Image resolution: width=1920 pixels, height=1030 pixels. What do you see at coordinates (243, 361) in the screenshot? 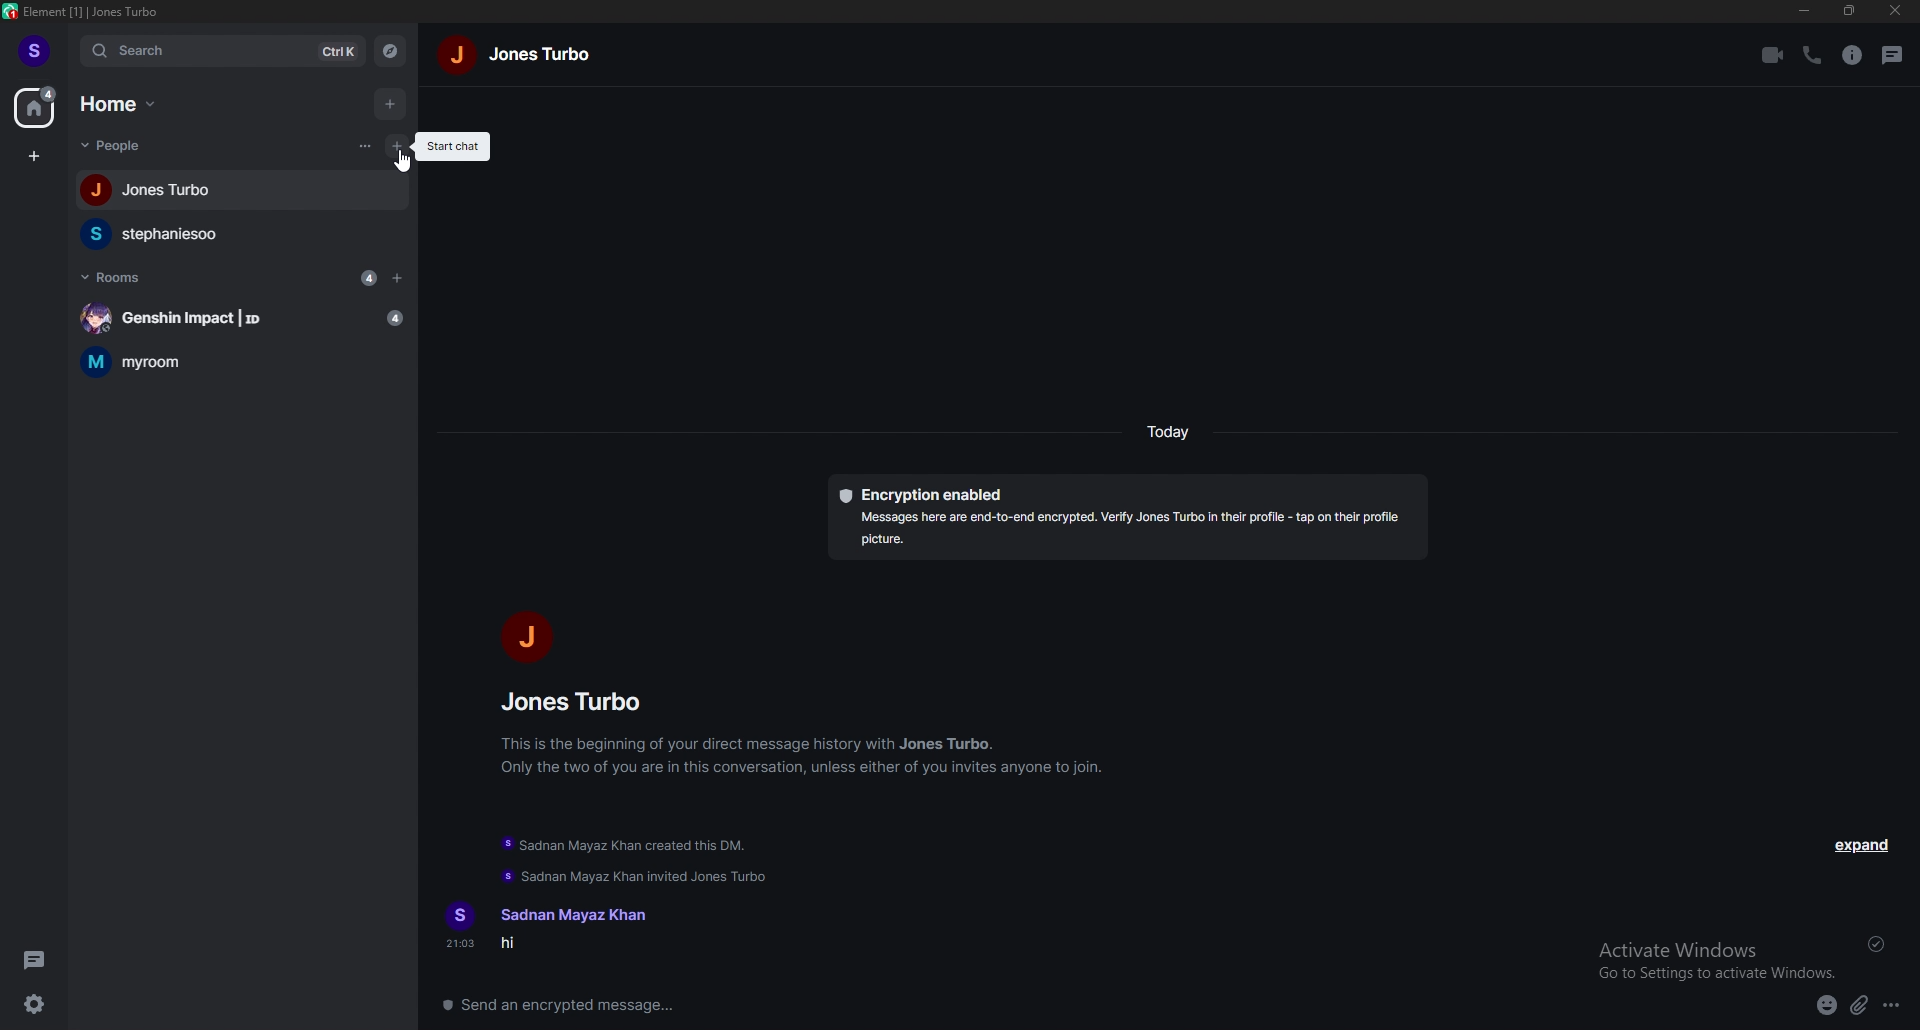
I see `myroom` at bounding box center [243, 361].